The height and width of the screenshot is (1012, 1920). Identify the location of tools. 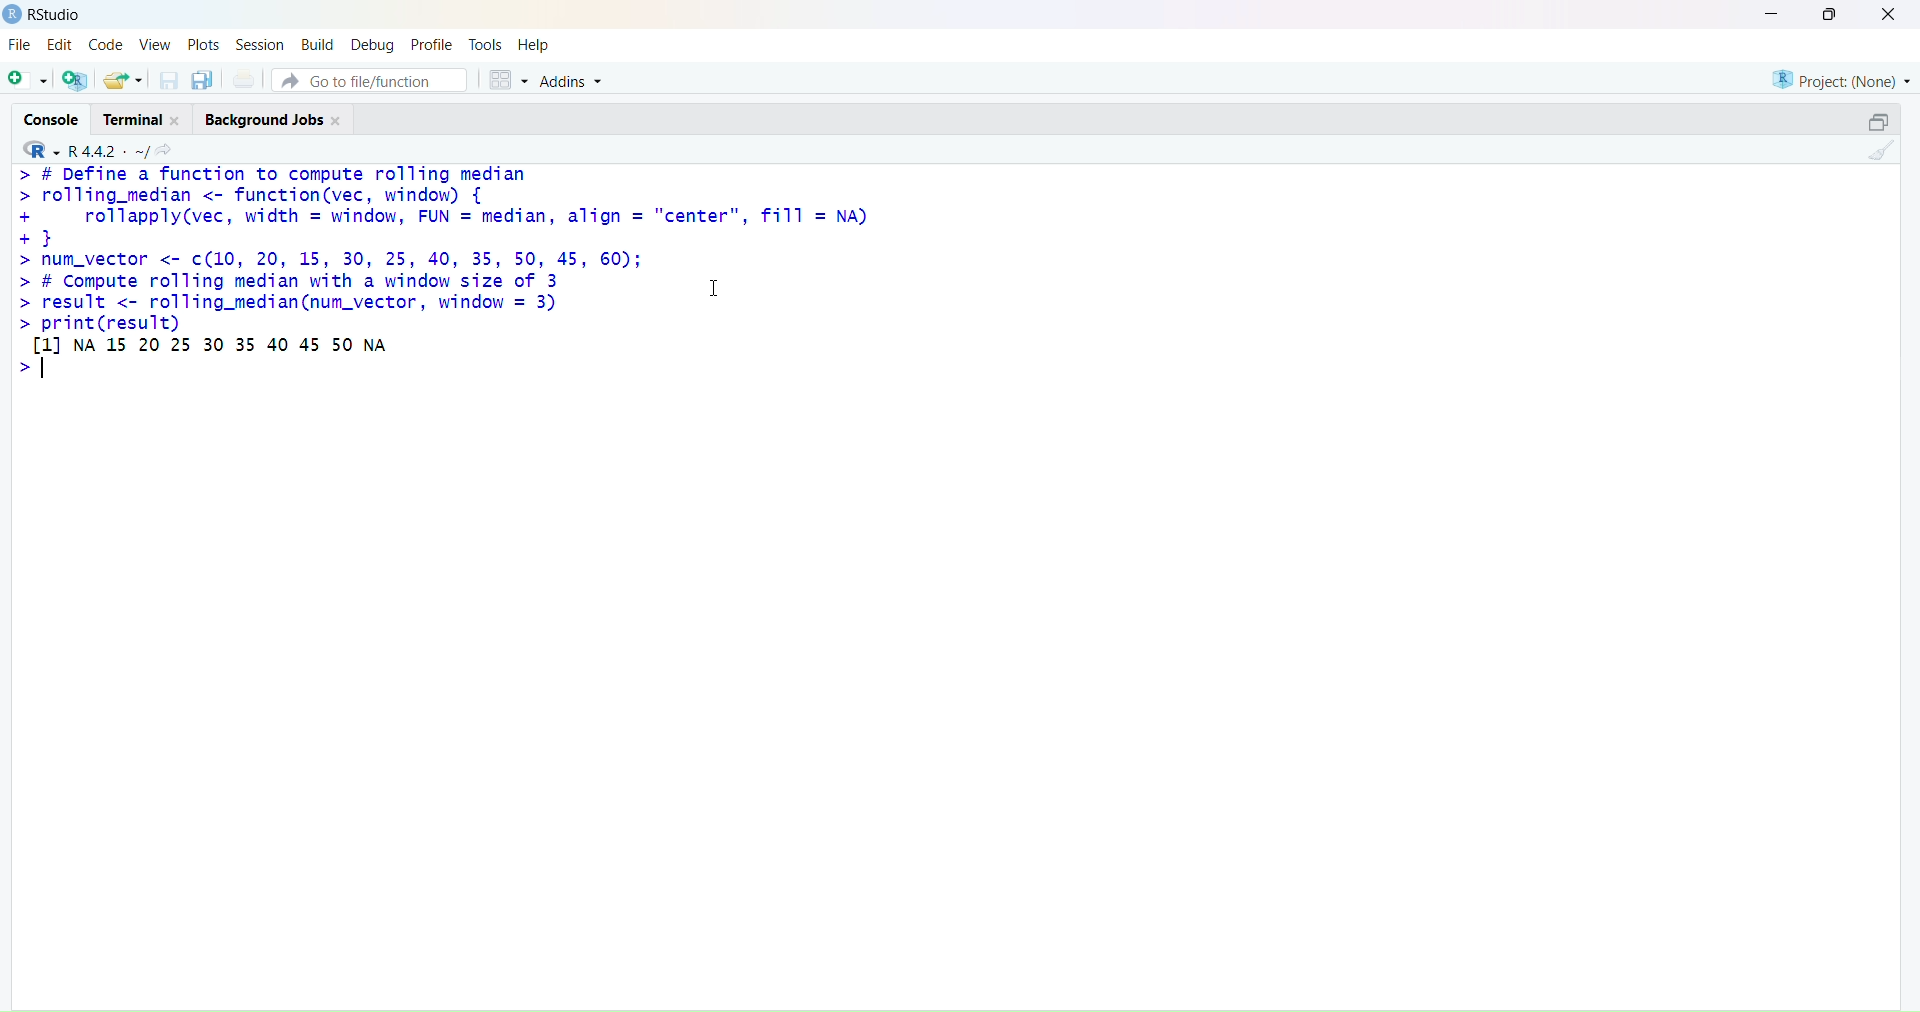
(486, 45).